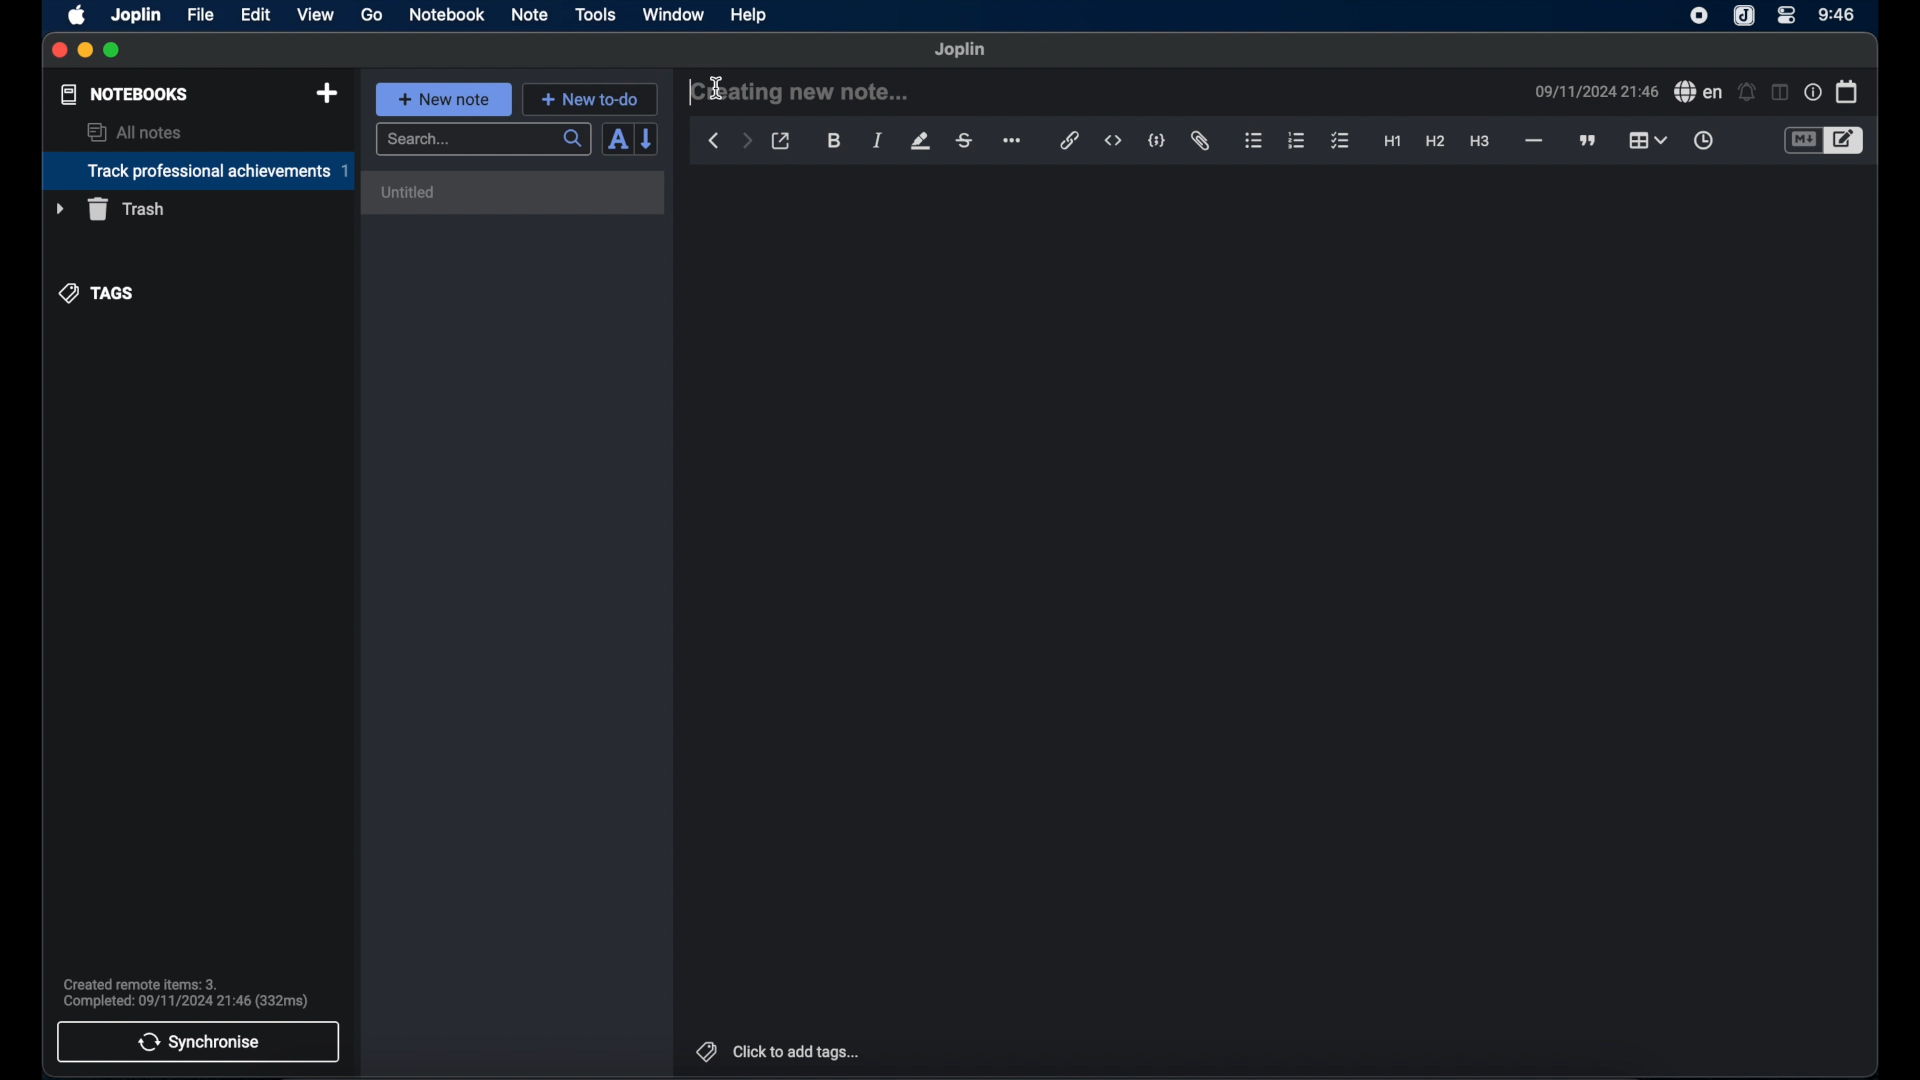  I want to click on new notebook, so click(327, 93).